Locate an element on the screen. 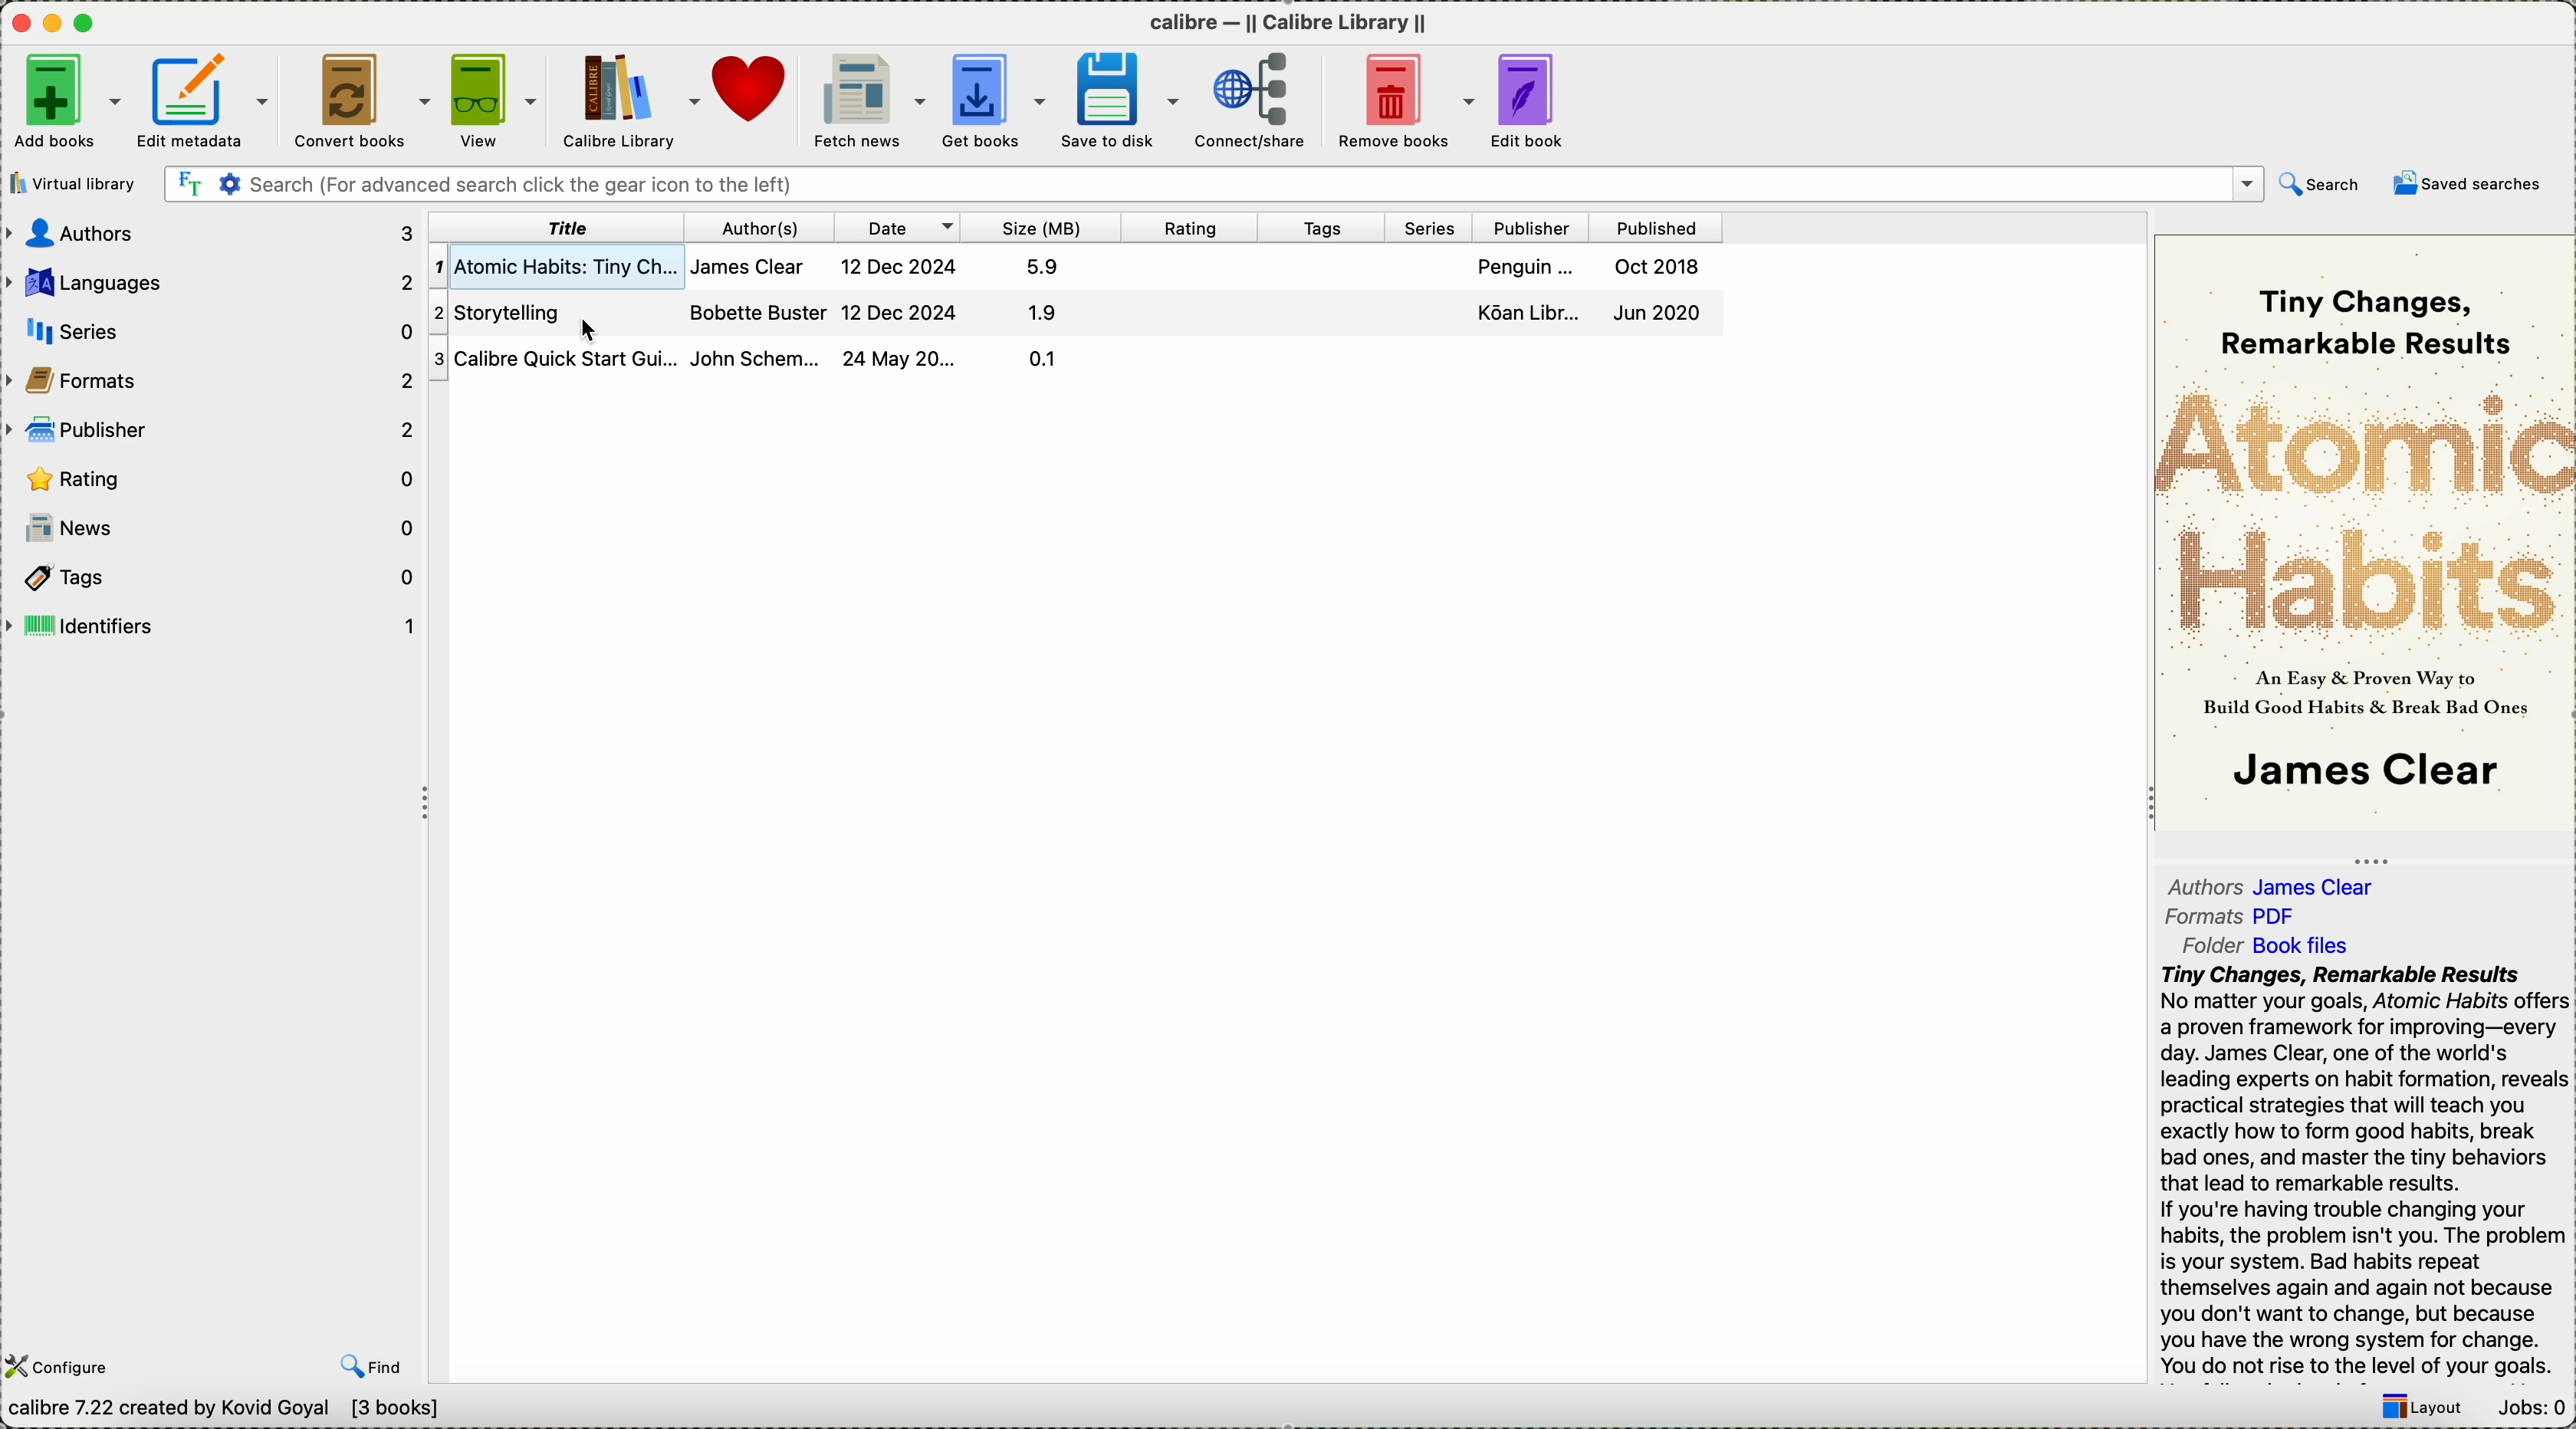  view is located at coordinates (492, 98).